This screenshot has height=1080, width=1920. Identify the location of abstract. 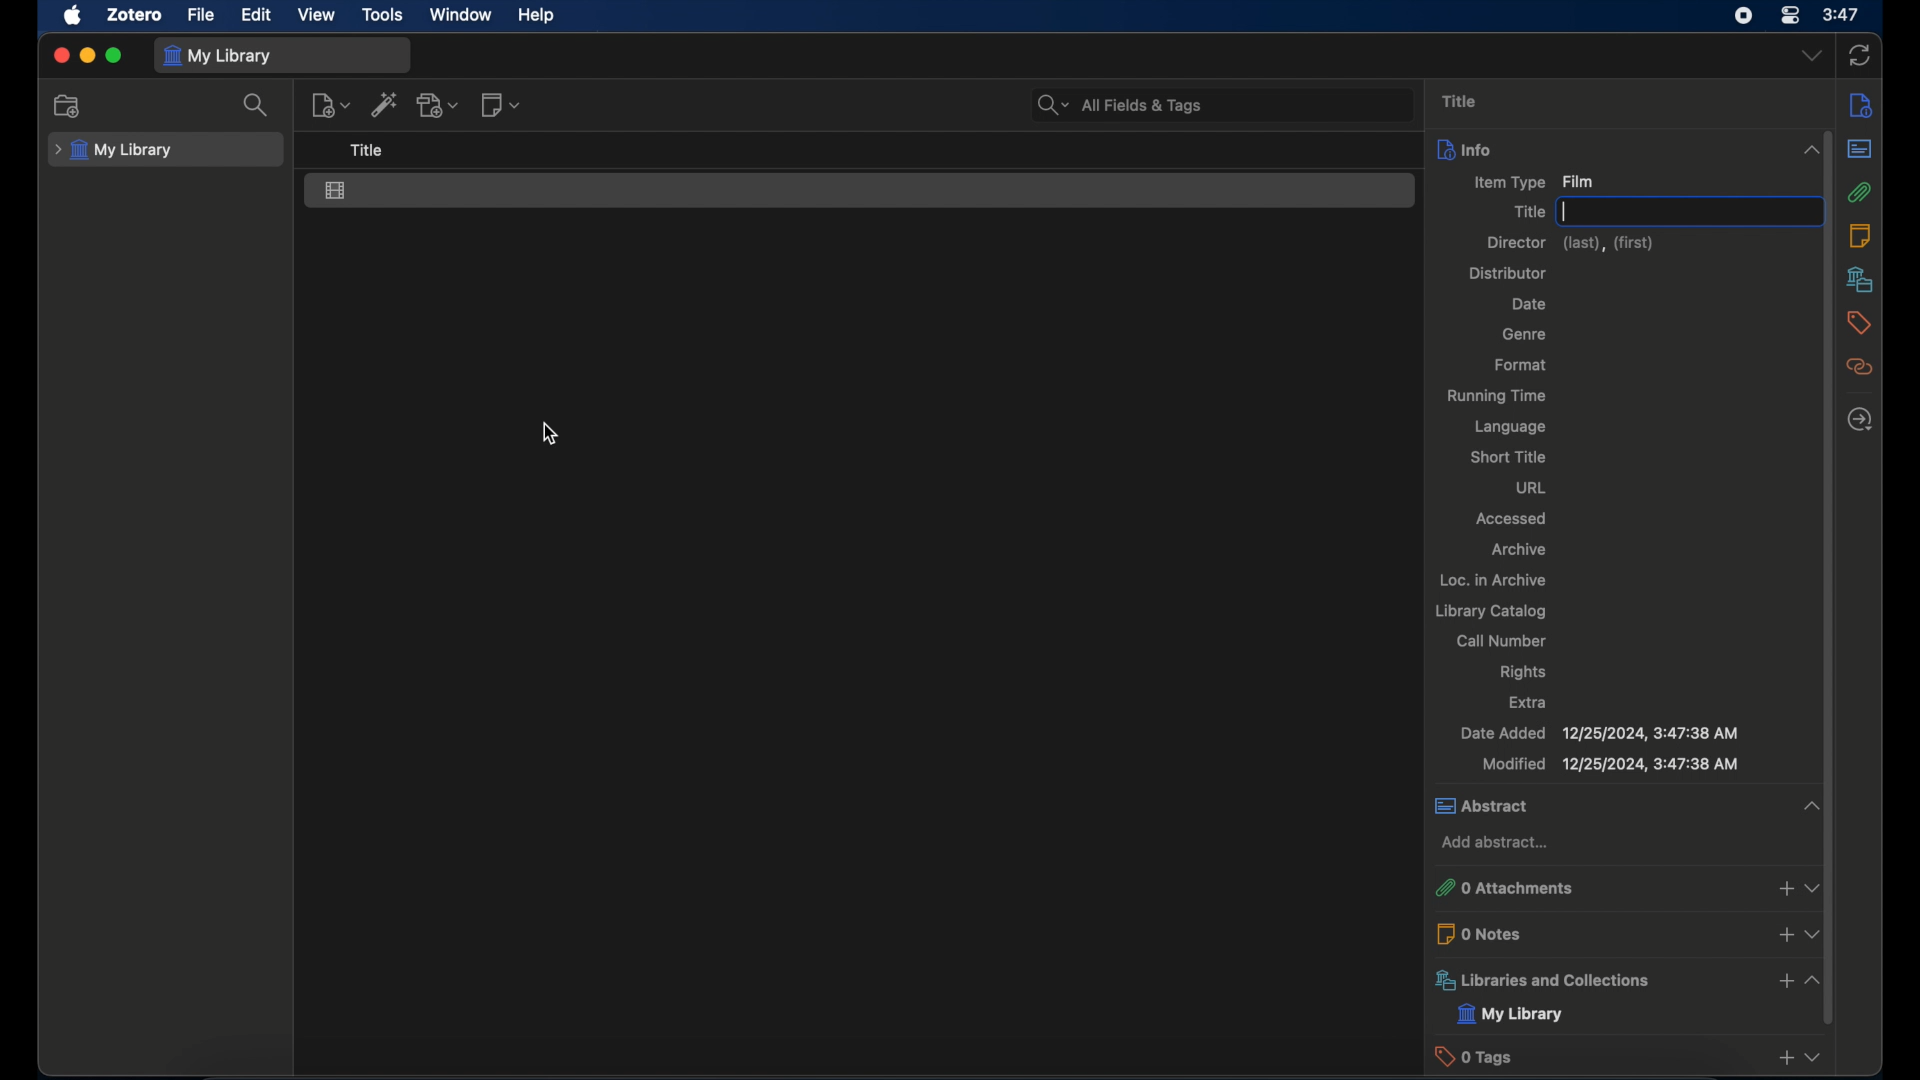
(1602, 807).